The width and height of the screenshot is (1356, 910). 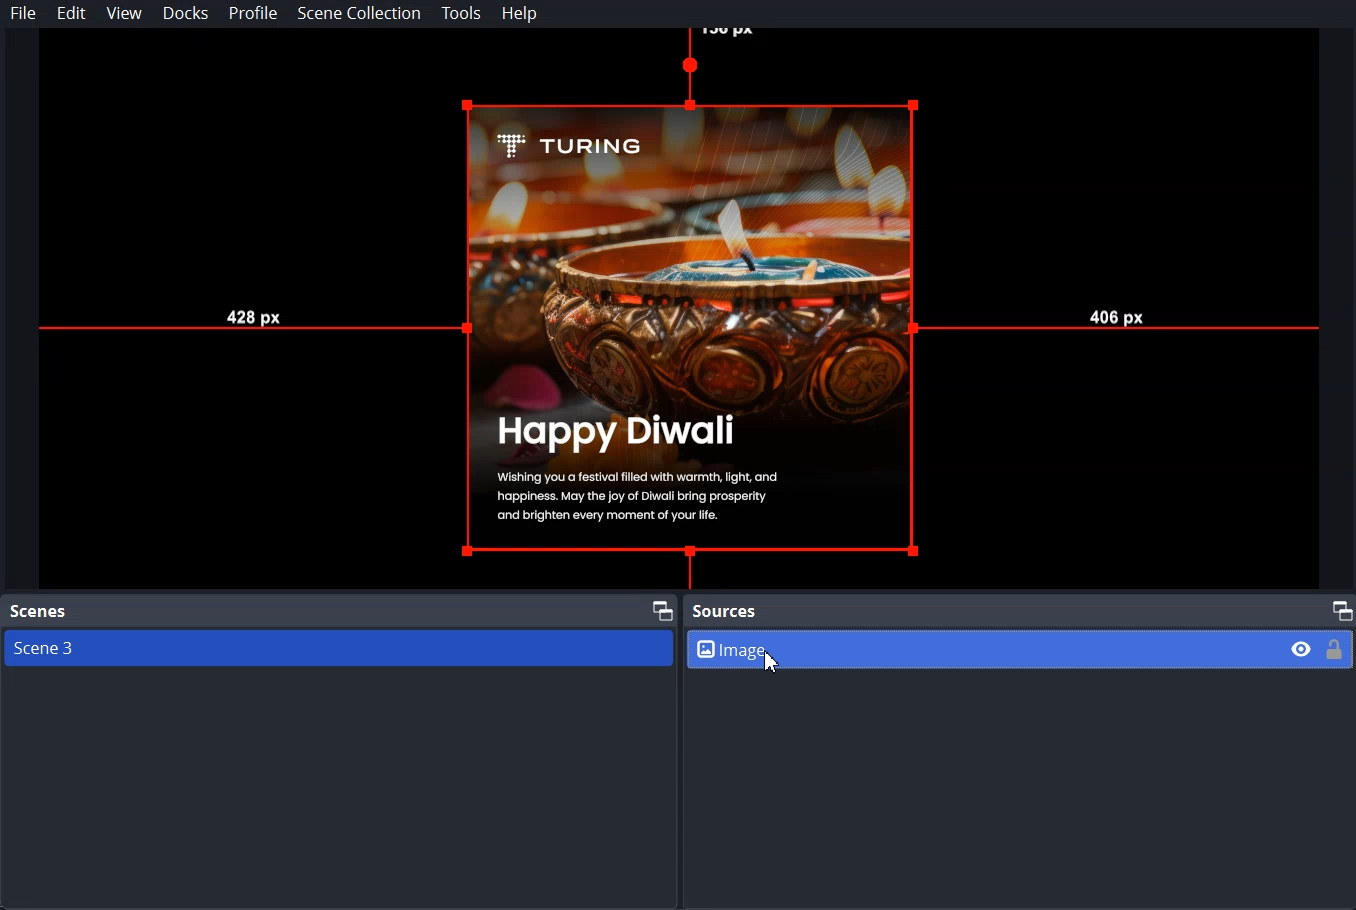 What do you see at coordinates (358, 13) in the screenshot?
I see `Scene Collection` at bounding box center [358, 13].